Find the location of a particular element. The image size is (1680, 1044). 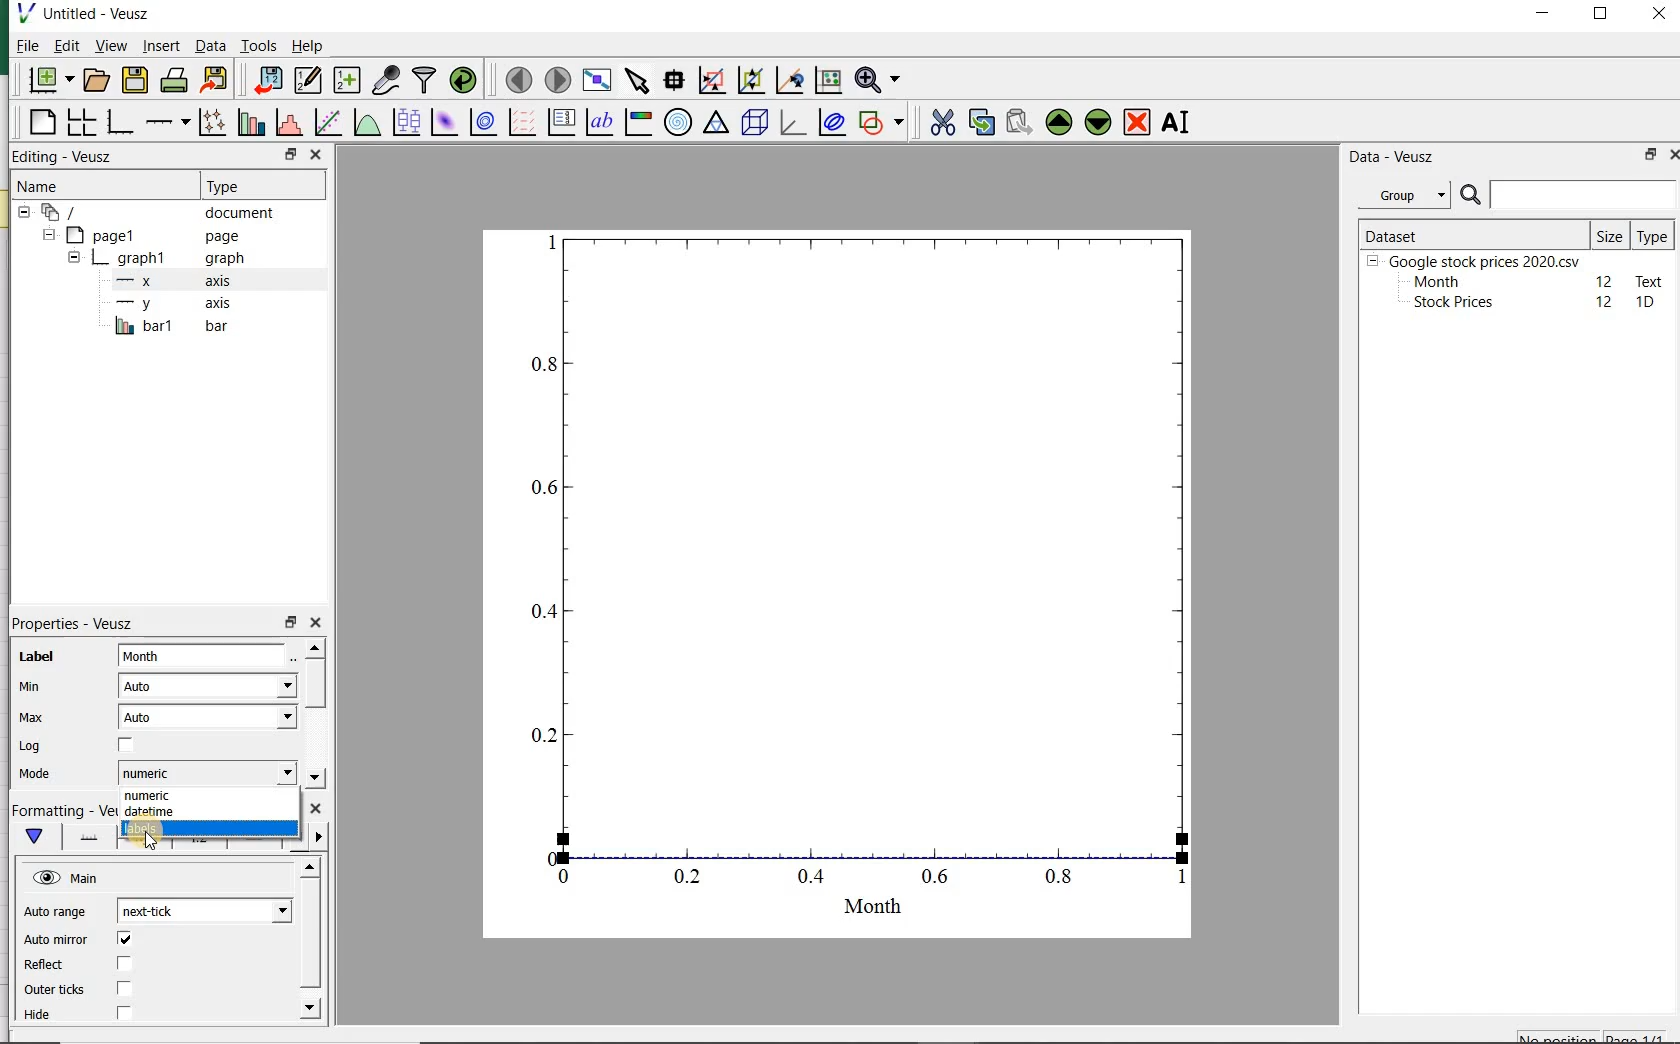

numeric is located at coordinates (154, 794).